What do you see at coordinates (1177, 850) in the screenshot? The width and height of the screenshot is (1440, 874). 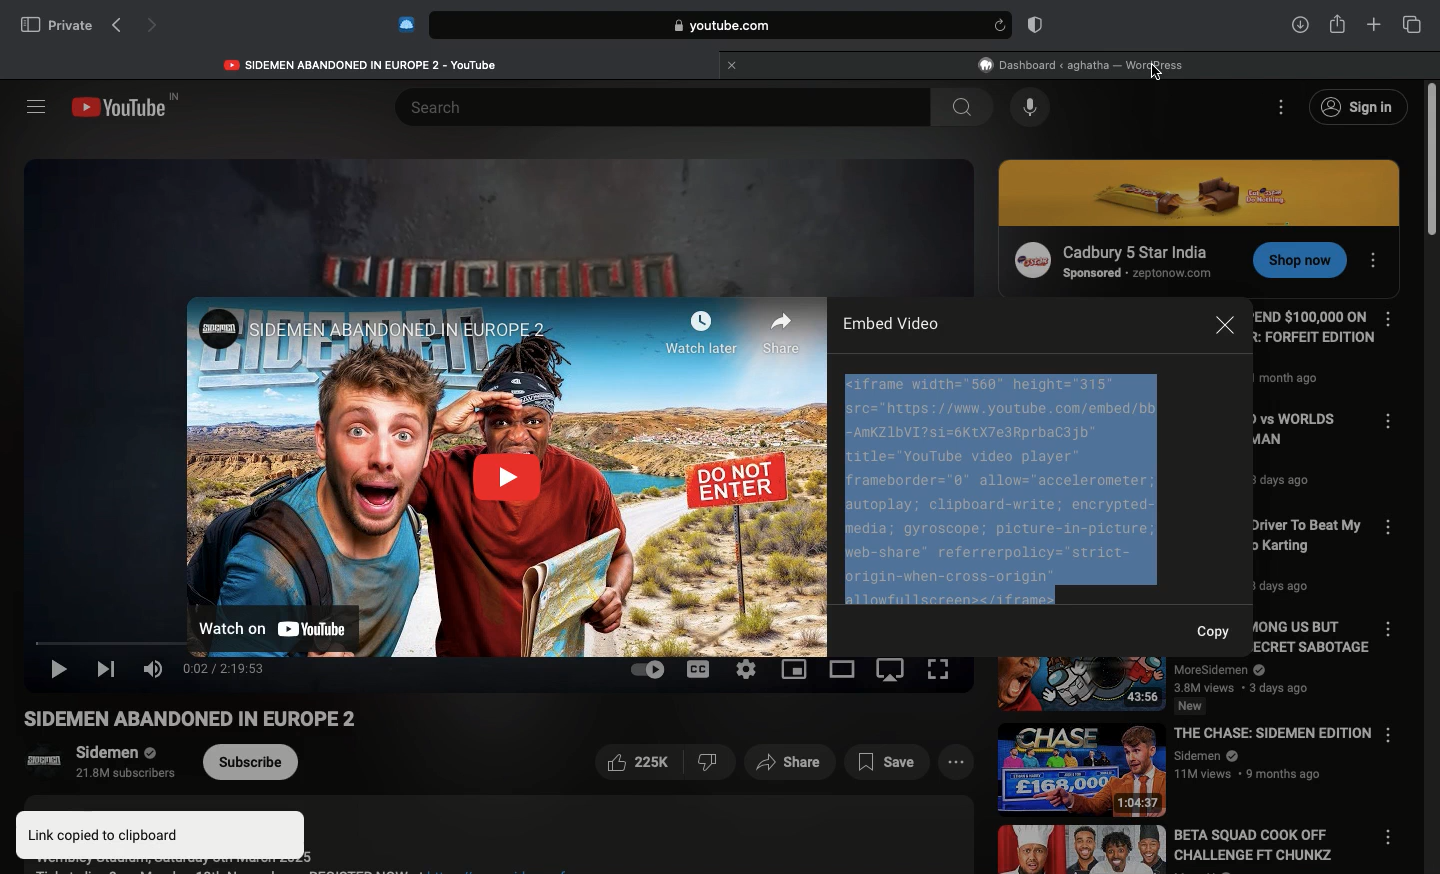 I see `Video name` at bounding box center [1177, 850].